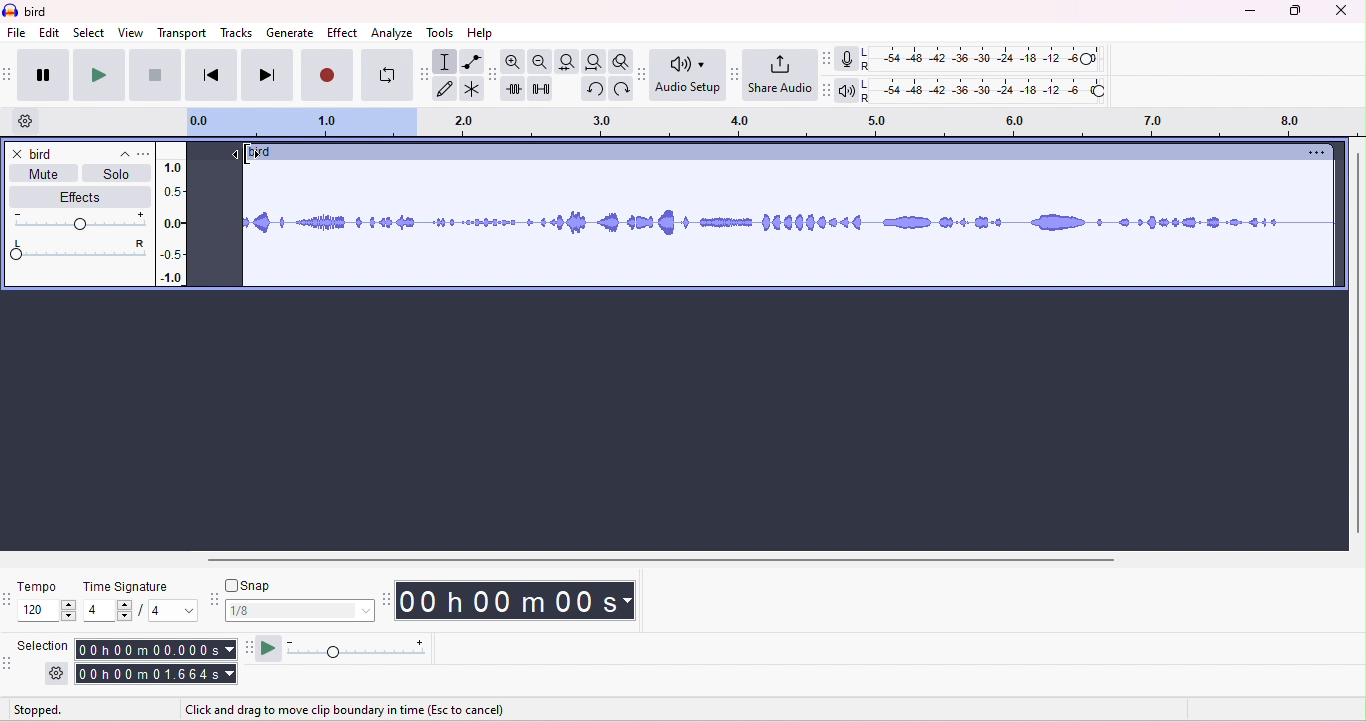 The height and width of the screenshot is (722, 1366). Describe the element at coordinates (131, 32) in the screenshot. I see `view` at that location.